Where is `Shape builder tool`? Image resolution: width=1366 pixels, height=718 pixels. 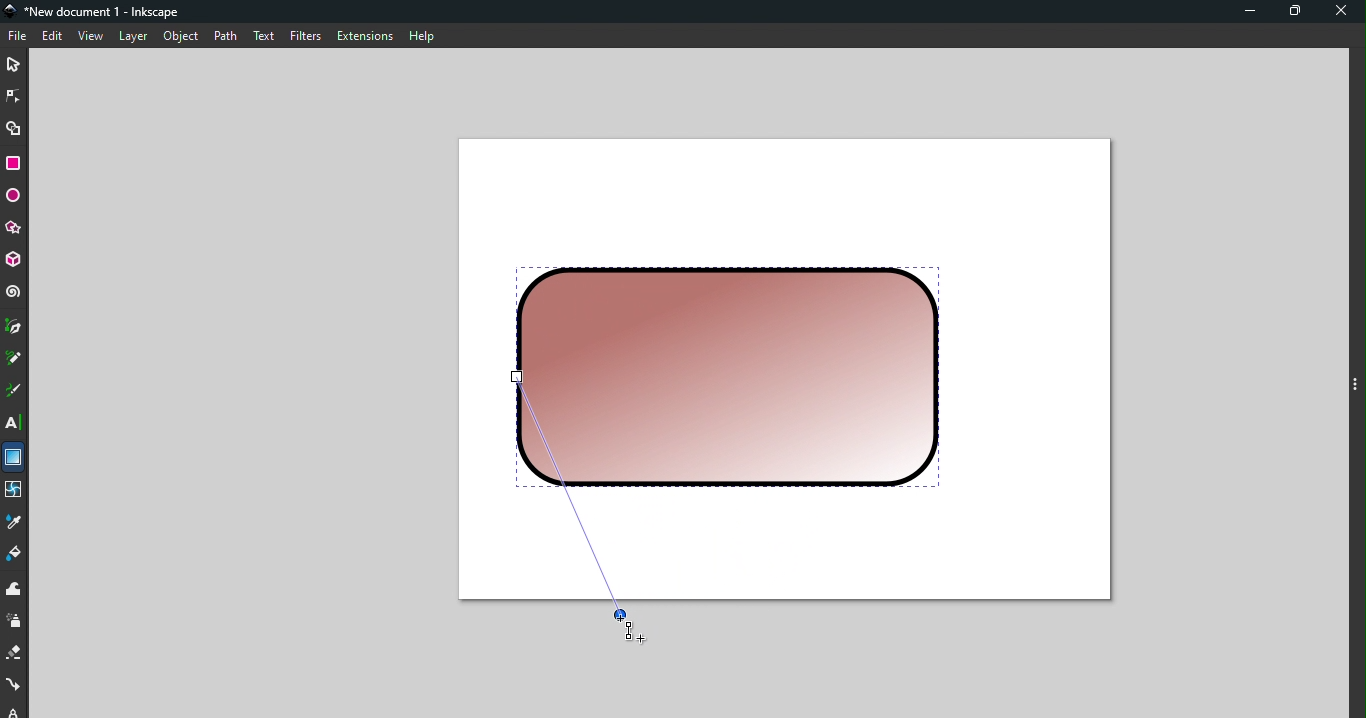
Shape builder tool is located at coordinates (14, 127).